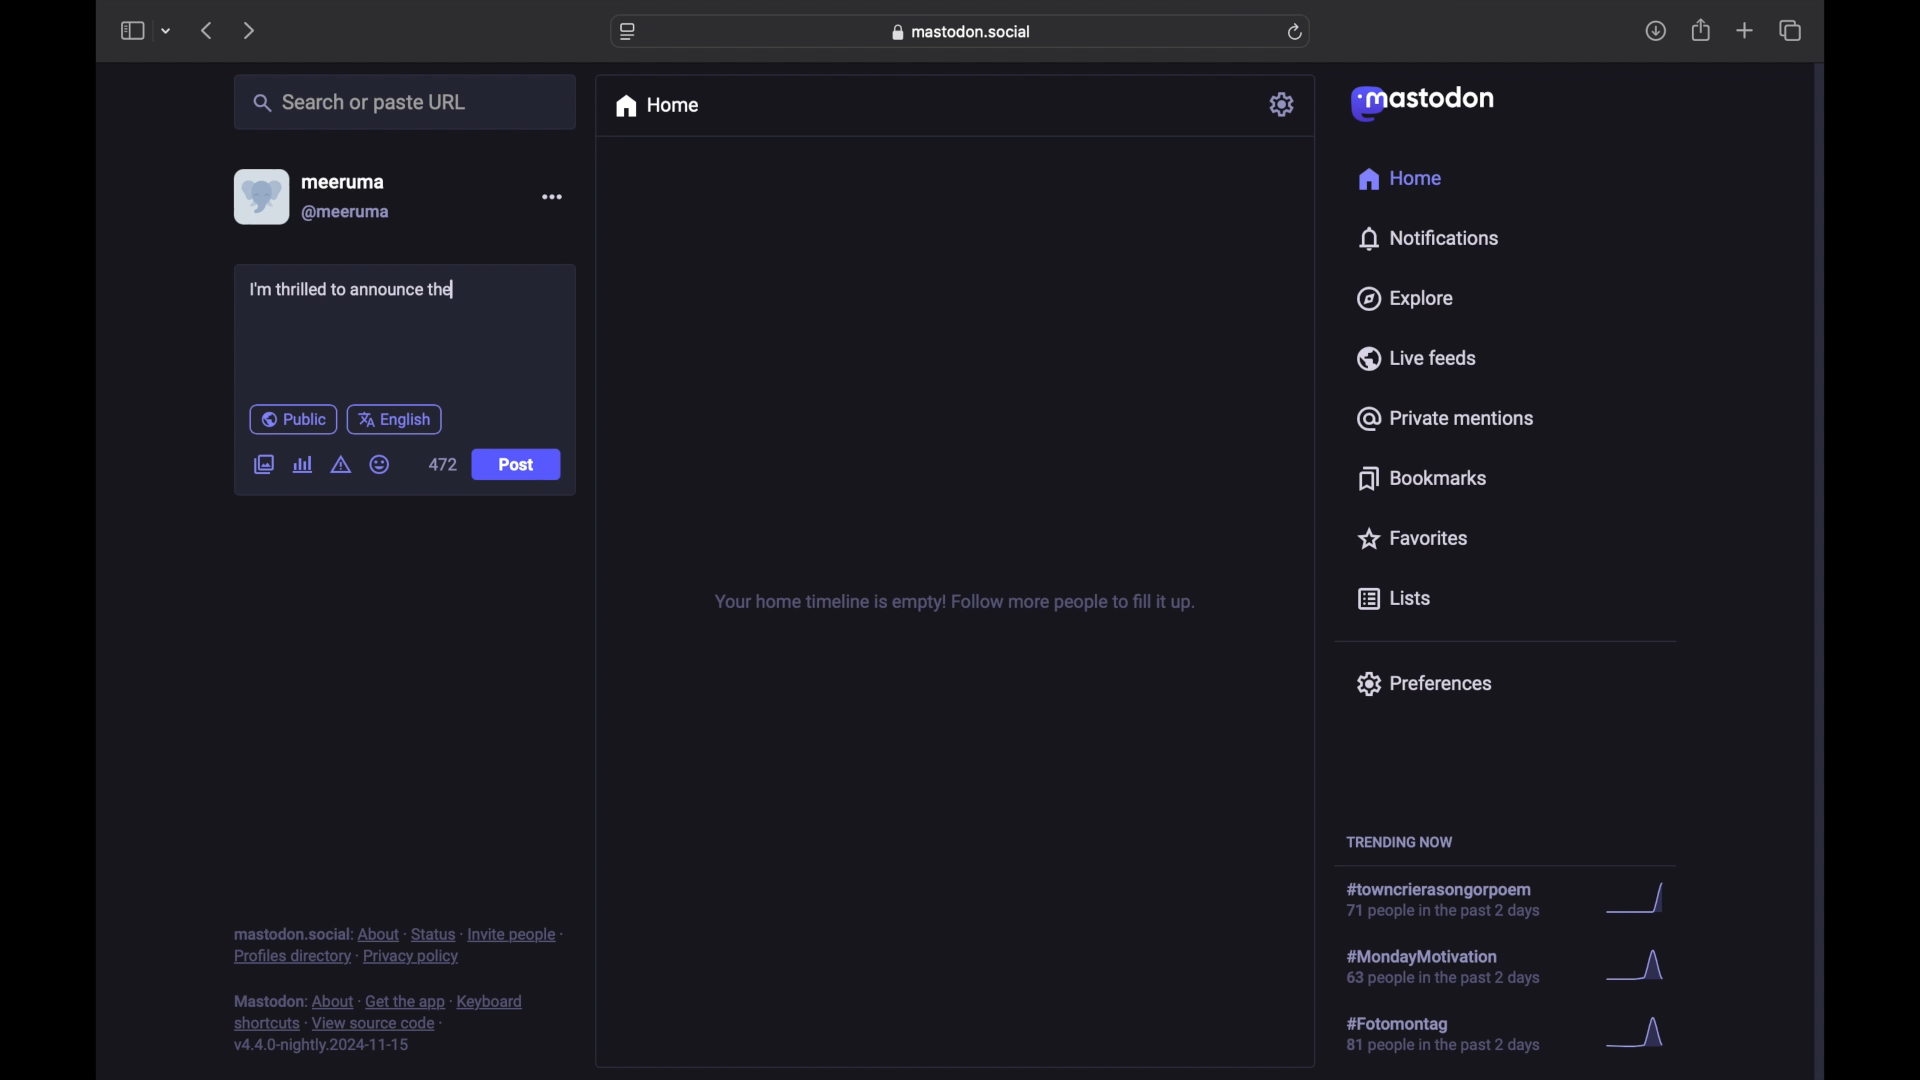  I want to click on footnote, so click(379, 1024).